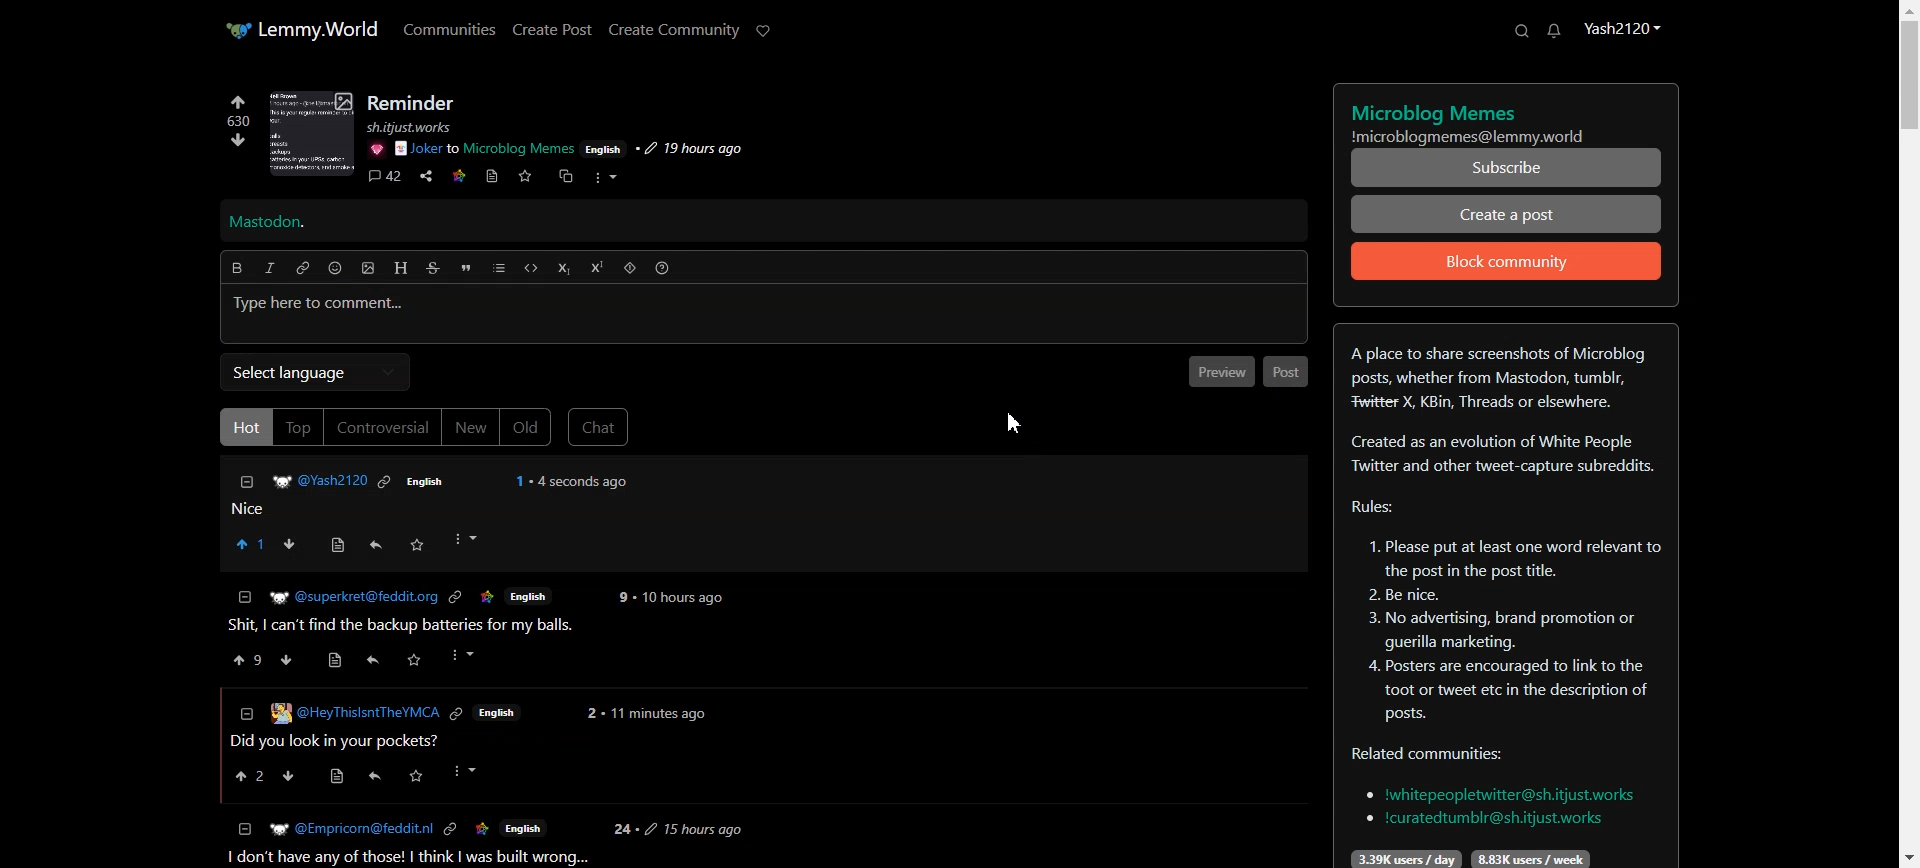 Image resolution: width=1920 pixels, height=868 pixels. Describe the element at coordinates (1521, 30) in the screenshot. I see `Search` at that location.